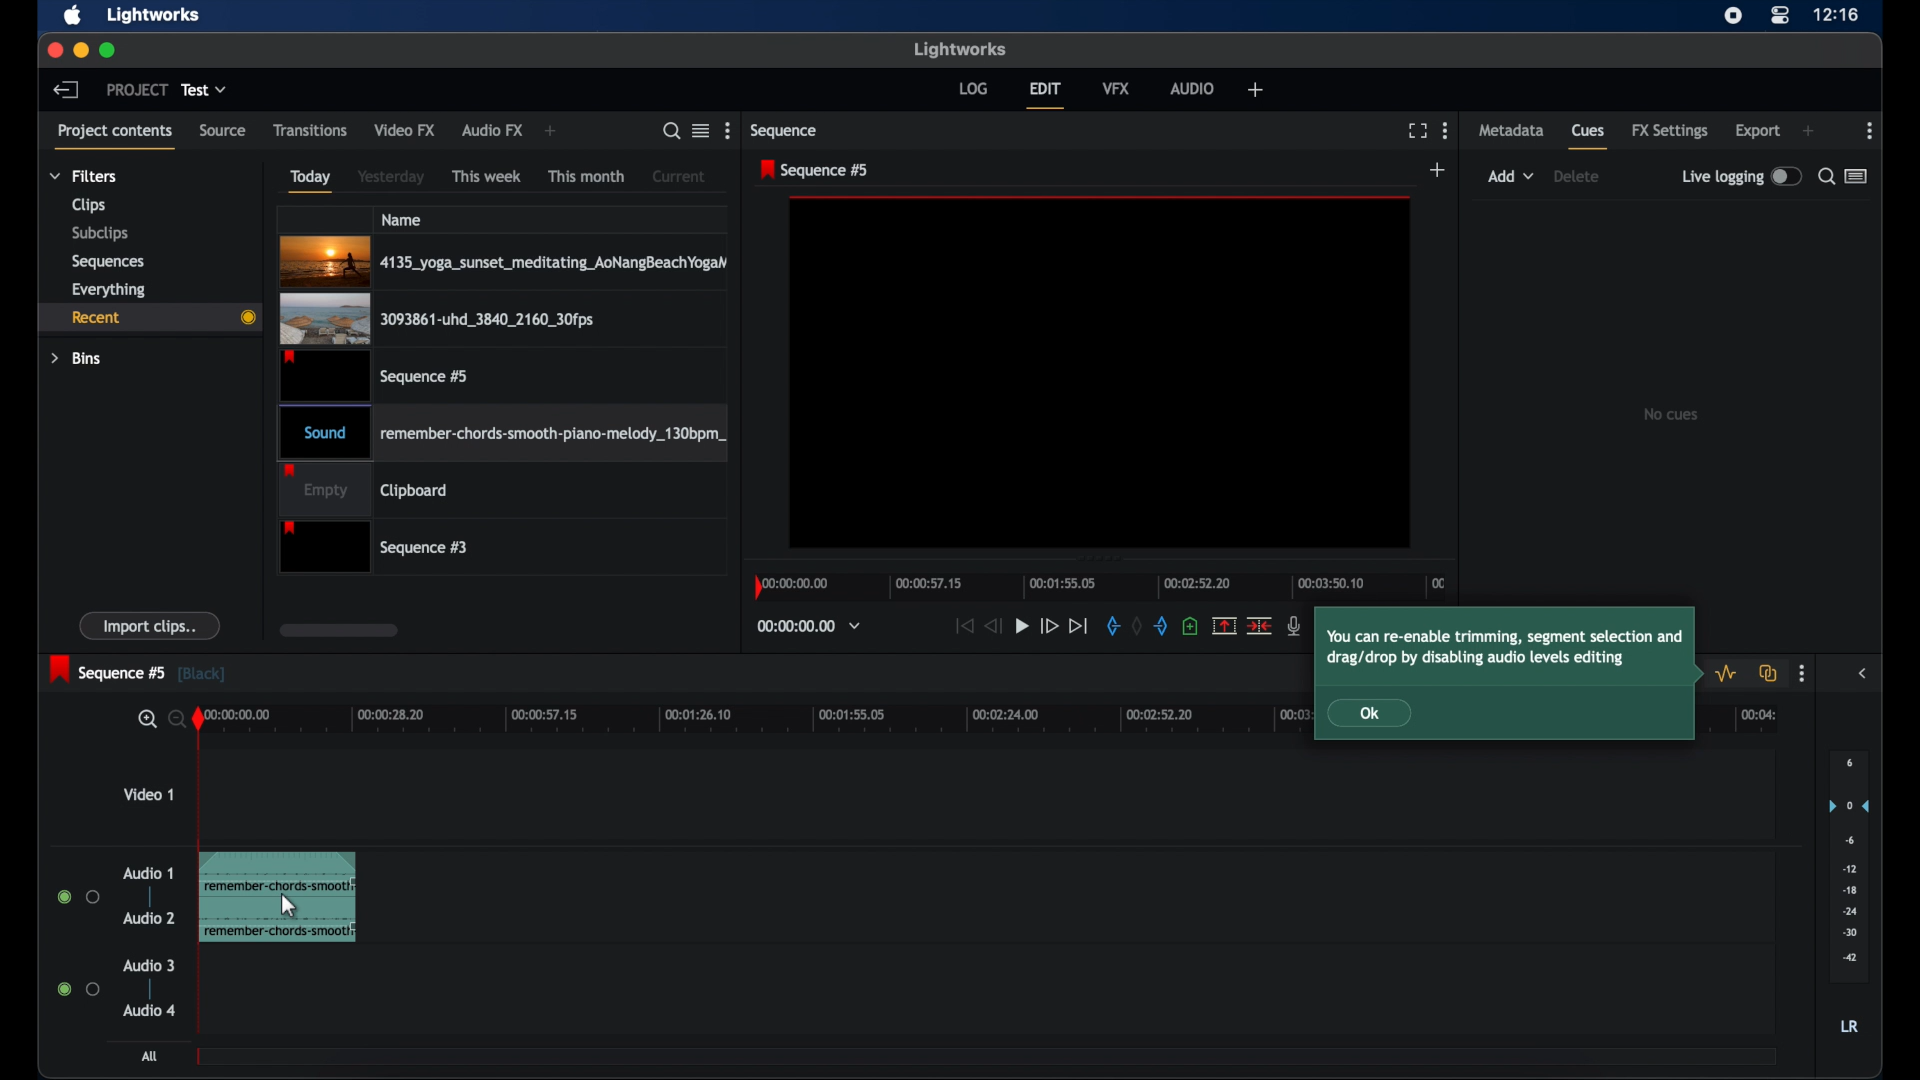  I want to click on add, so click(1511, 176).